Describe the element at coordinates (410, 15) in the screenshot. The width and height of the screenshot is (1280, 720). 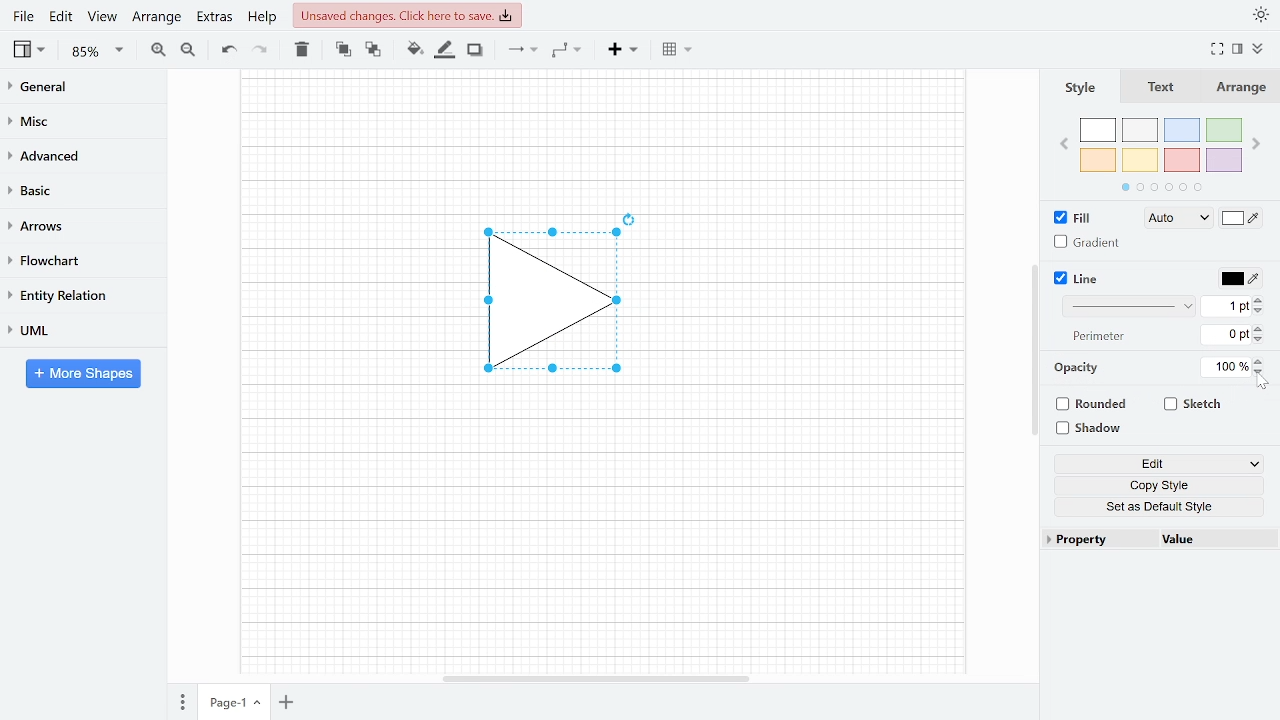
I see `Unsaved changes. Click here to save` at that location.